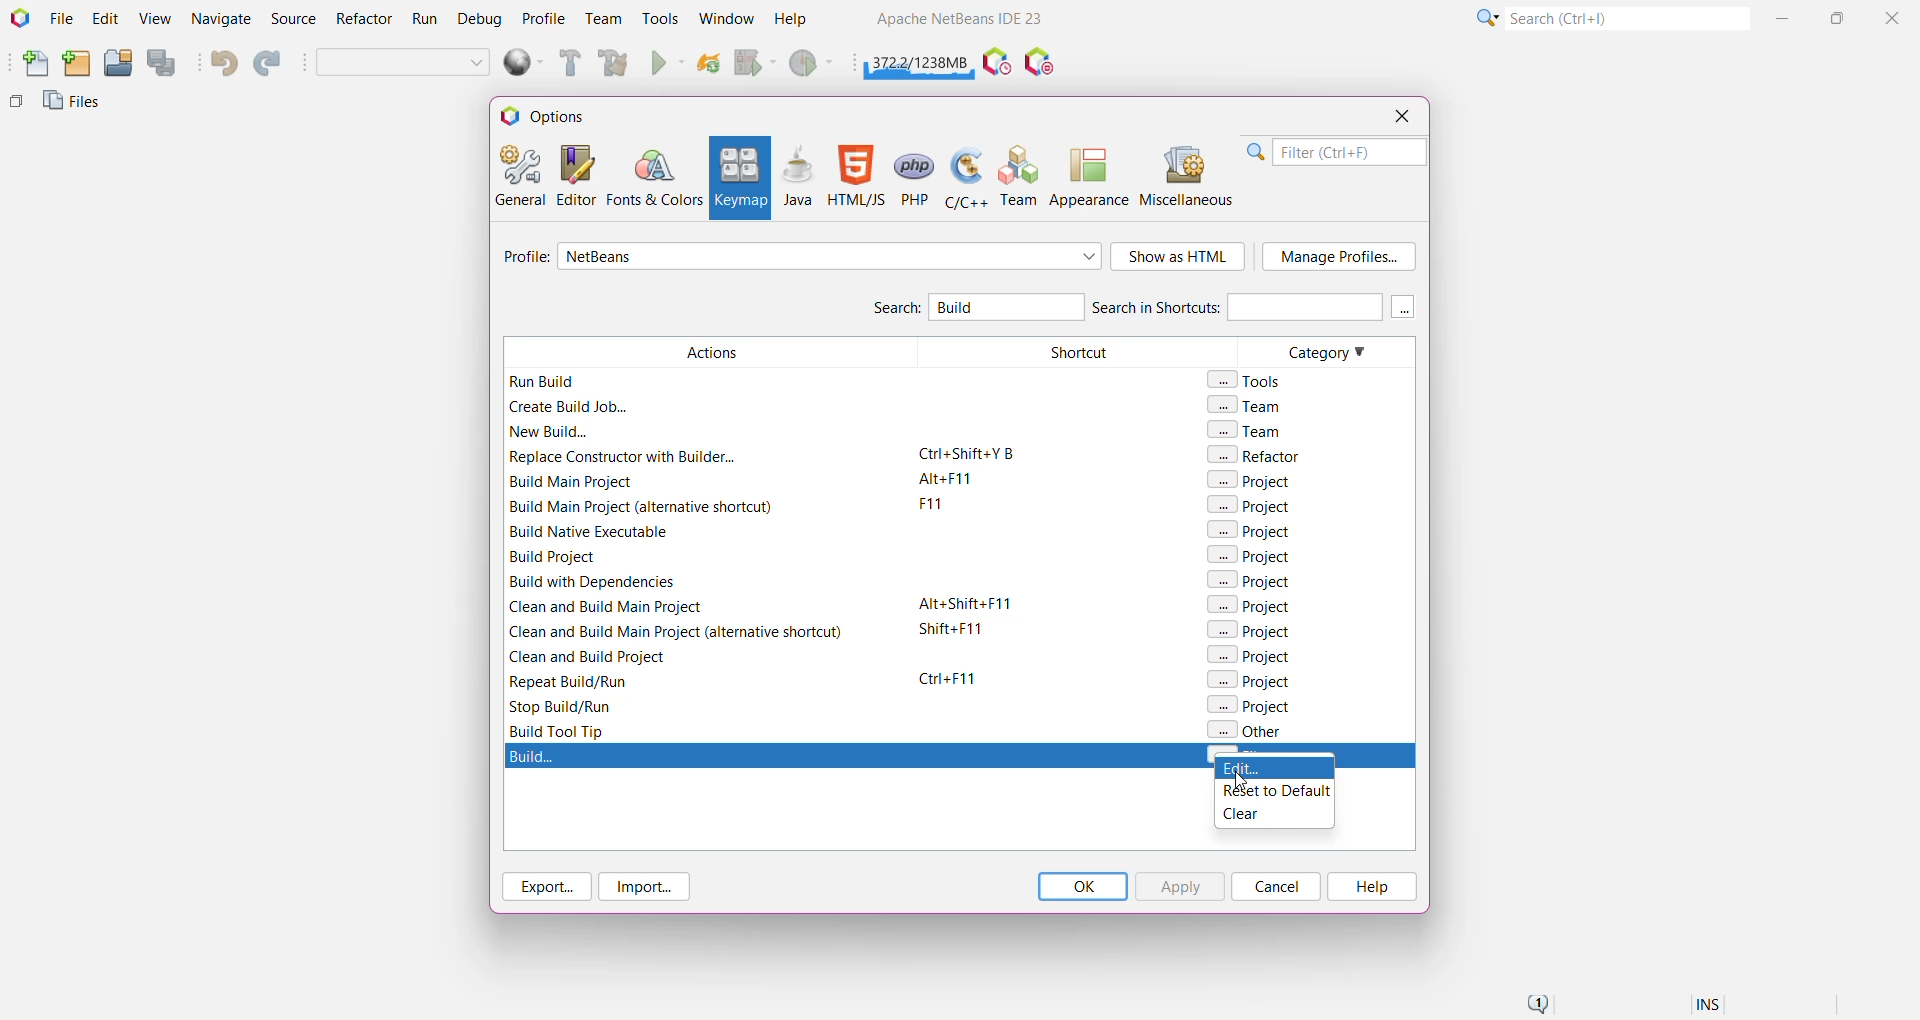  I want to click on HTML/JS, so click(855, 176).